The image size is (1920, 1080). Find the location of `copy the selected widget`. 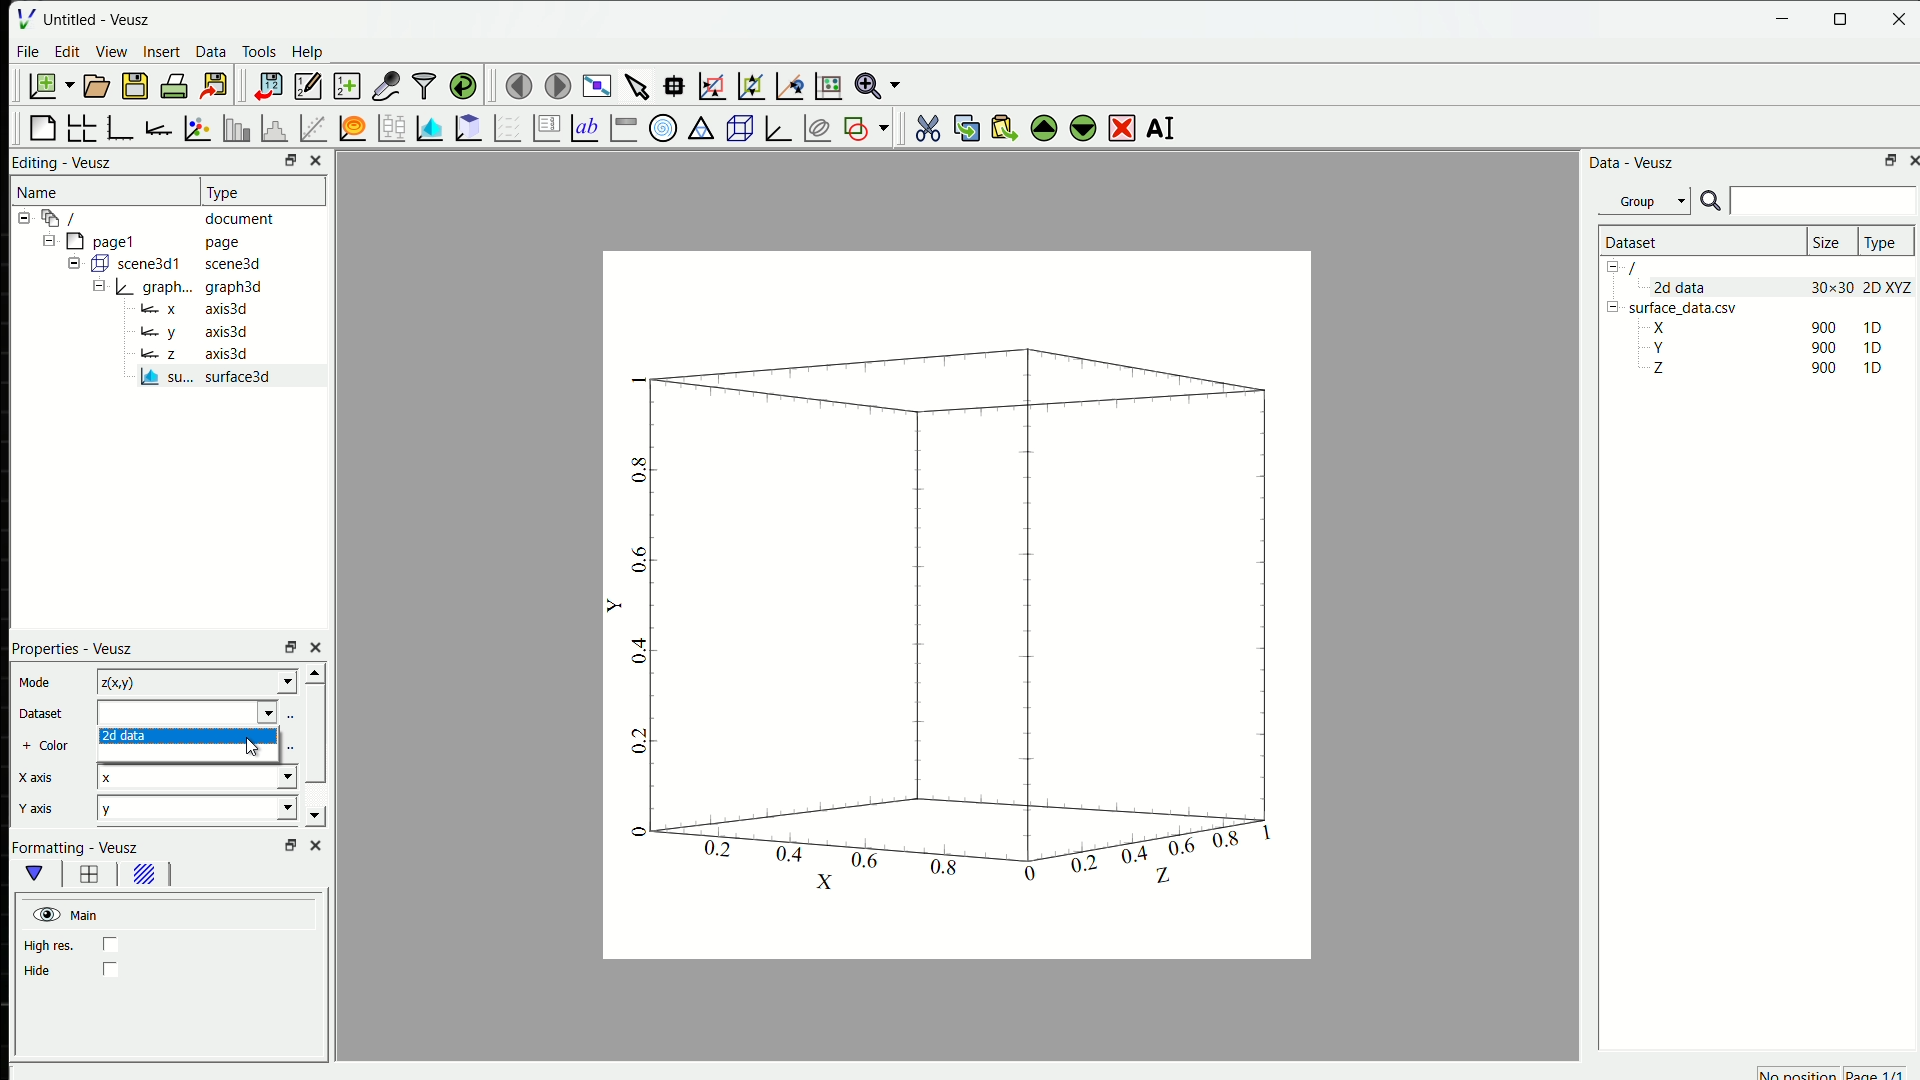

copy the selected widget is located at coordinates (968, 128).